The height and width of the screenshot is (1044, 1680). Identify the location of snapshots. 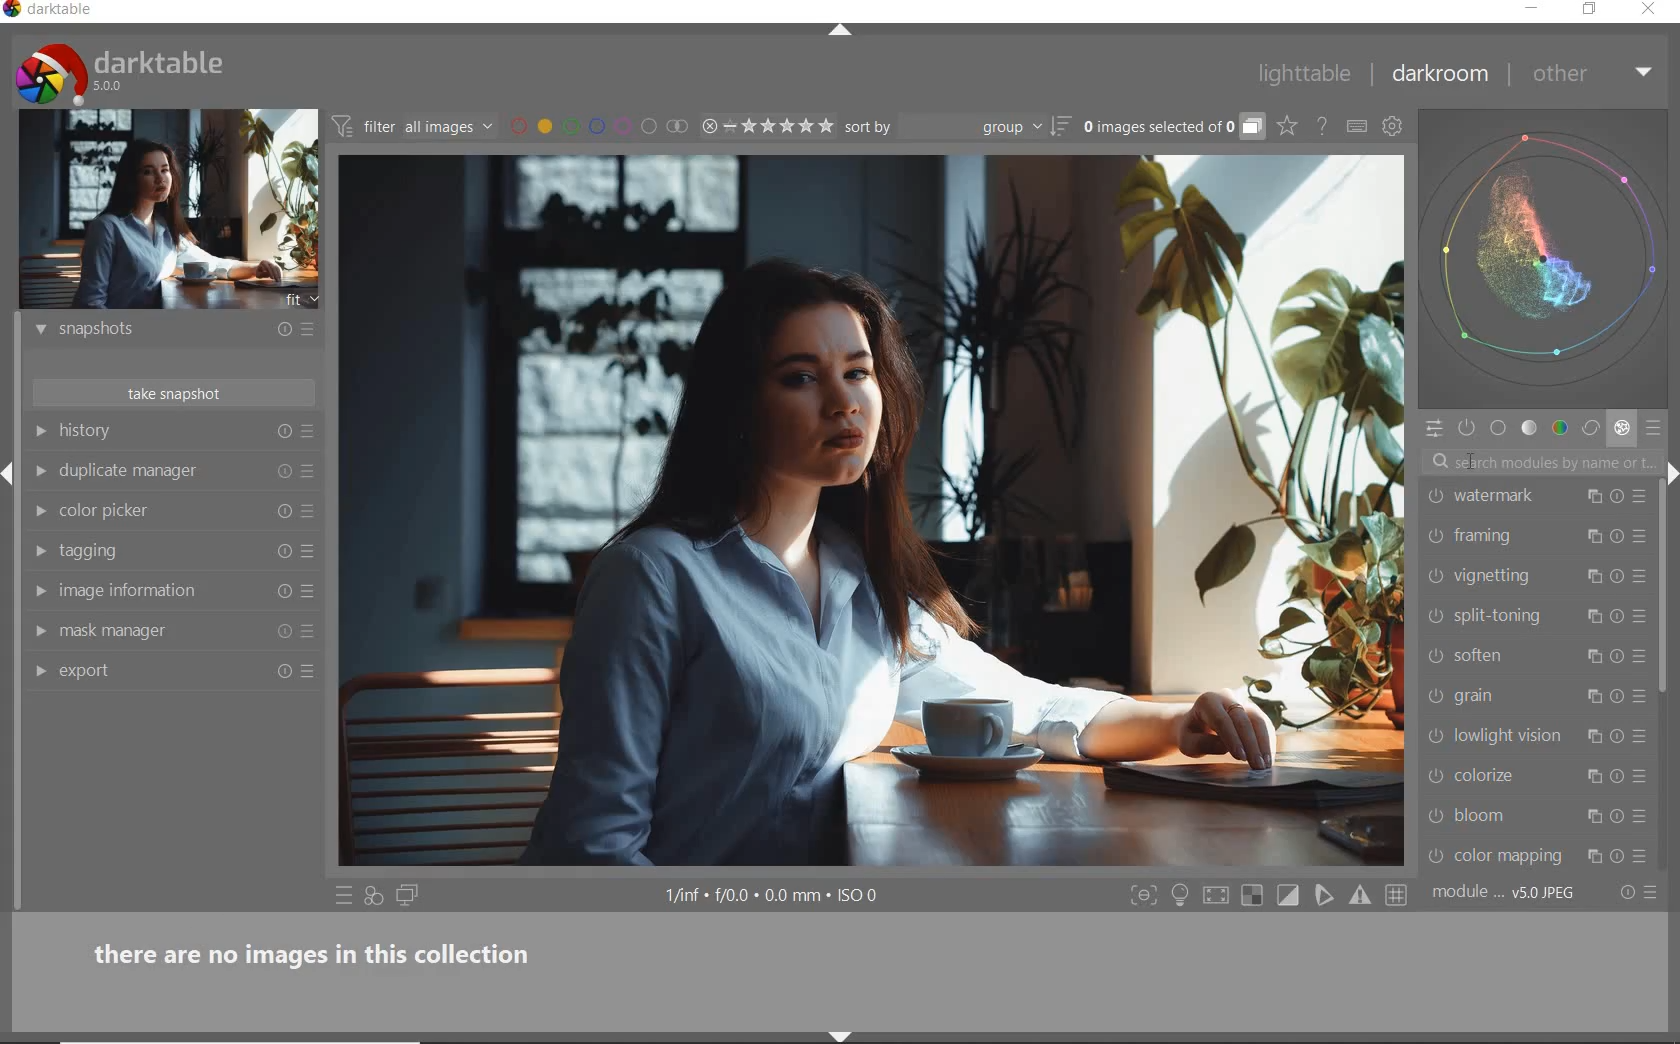
(148, 330).